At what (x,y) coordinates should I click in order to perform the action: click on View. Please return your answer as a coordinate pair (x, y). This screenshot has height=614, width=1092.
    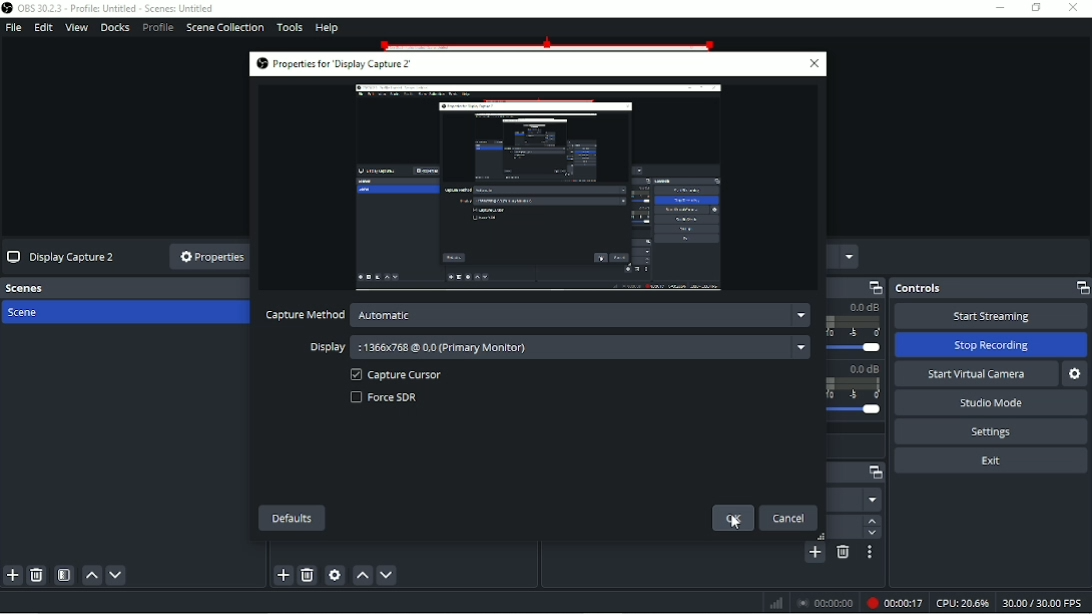
    Looking at the image, I should click on (76, 28).